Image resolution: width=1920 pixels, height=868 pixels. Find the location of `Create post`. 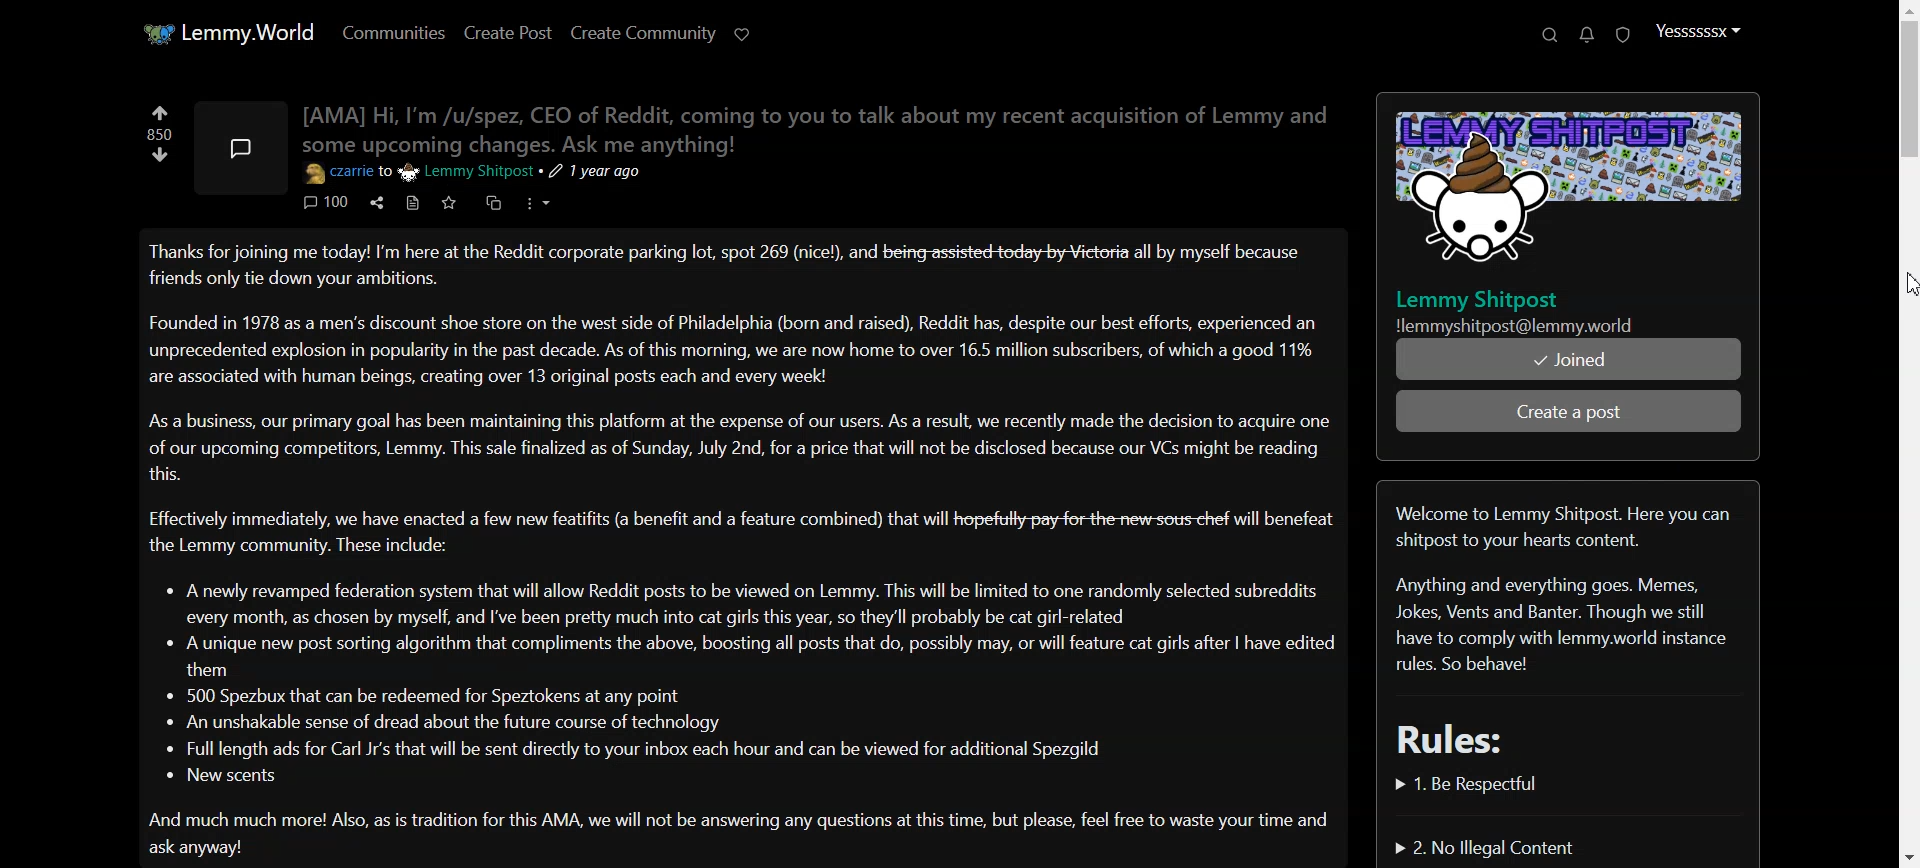

Create post is located at coordinates (1569, 412).